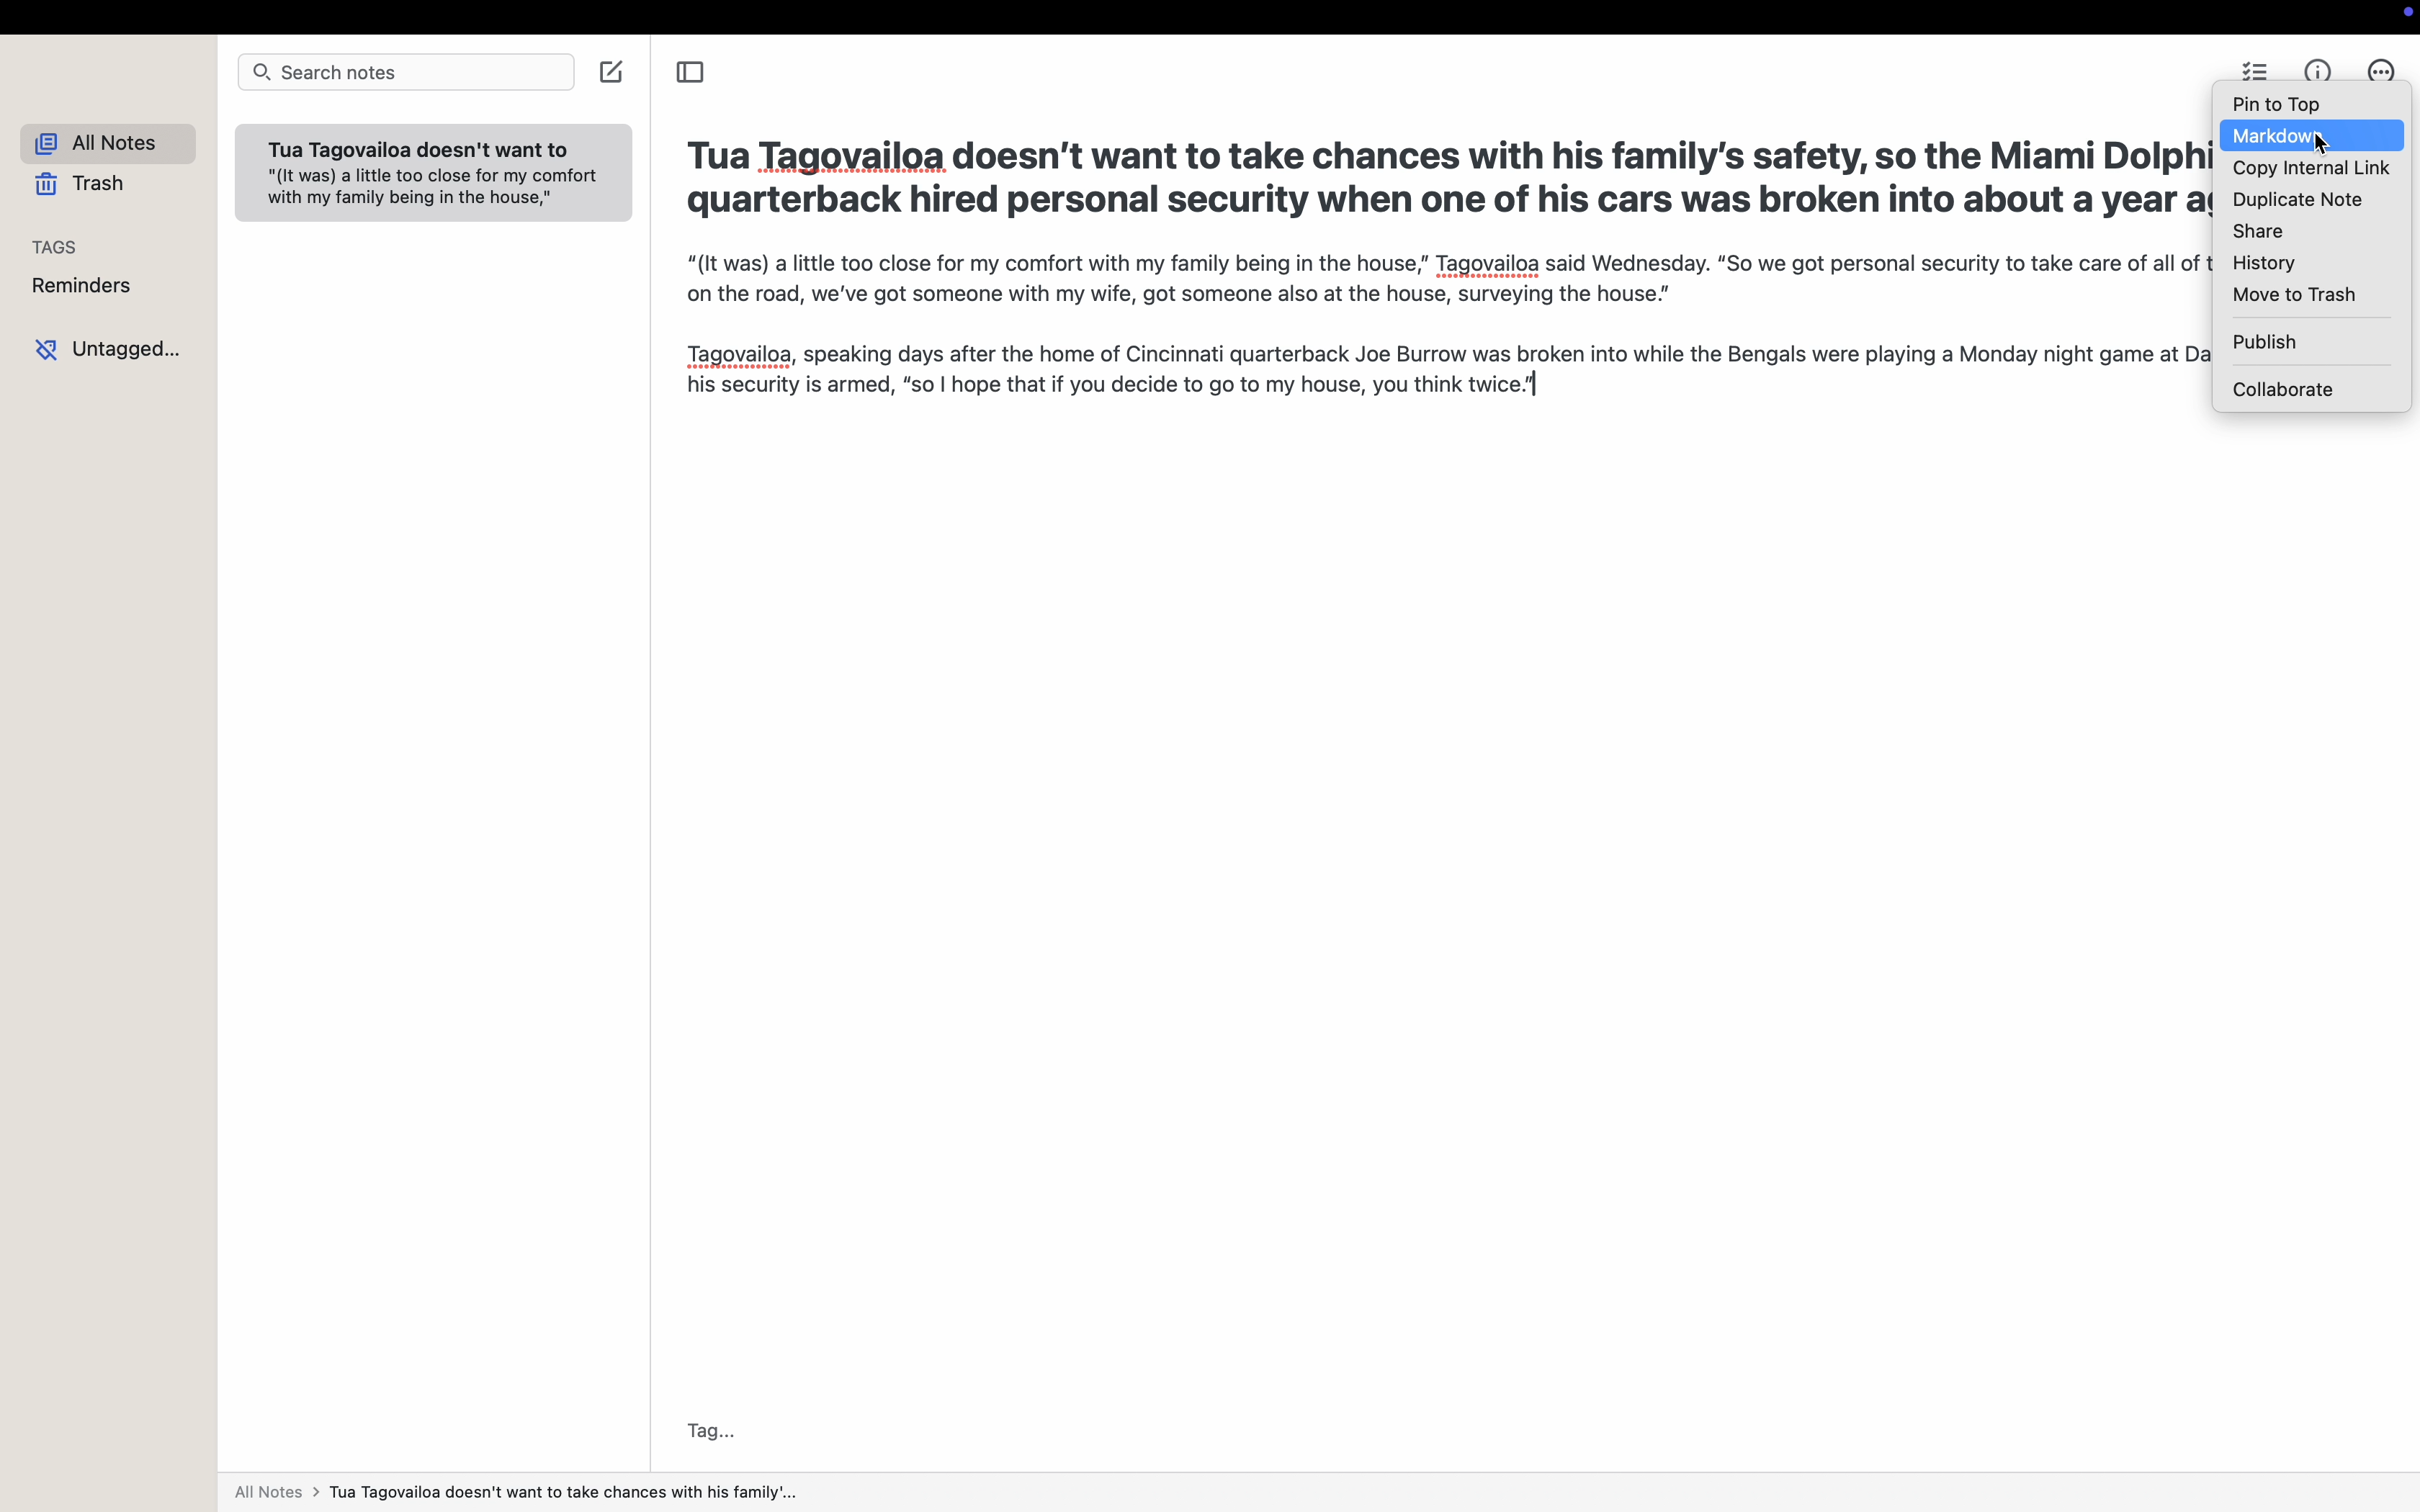  What do you see at coordinates (50, 248) in the screenshot?
I see `tags` at bounding box center [50, 248].